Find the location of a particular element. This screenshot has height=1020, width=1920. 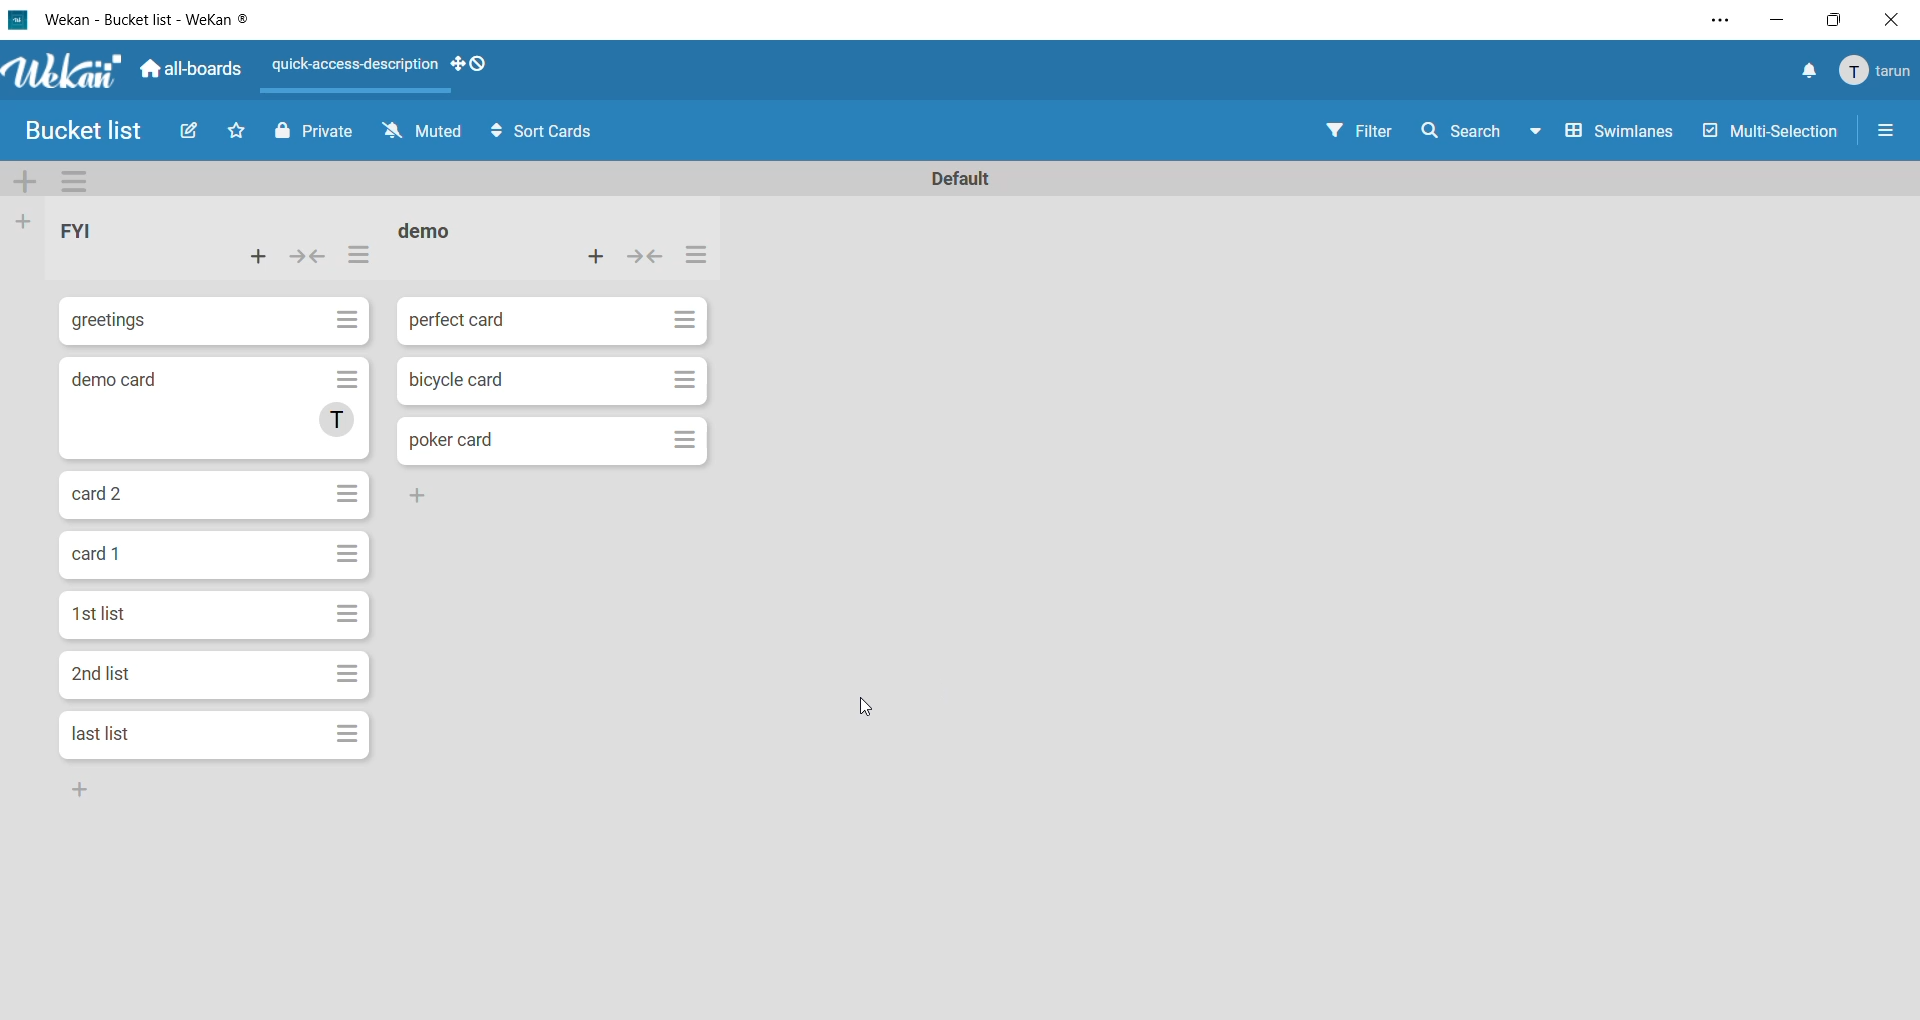

Menu is located at coordinates (1895, 133).